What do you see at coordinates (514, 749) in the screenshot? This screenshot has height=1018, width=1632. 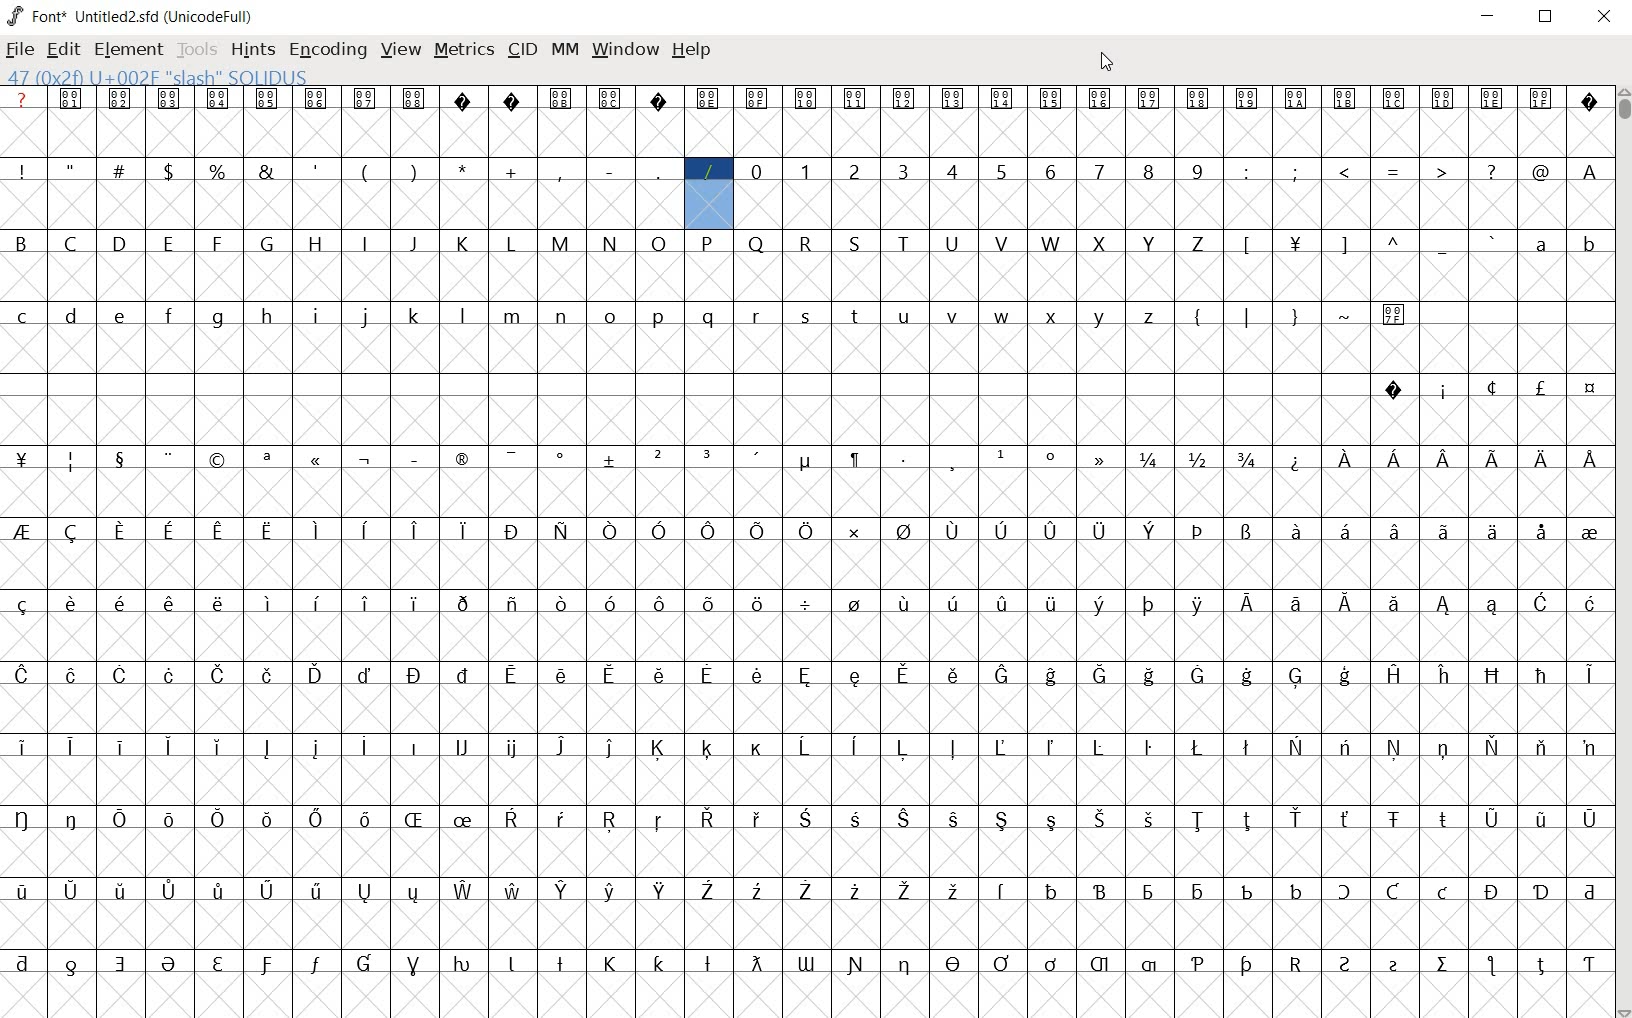 I see `glyph` at bounding box center [514, 749].